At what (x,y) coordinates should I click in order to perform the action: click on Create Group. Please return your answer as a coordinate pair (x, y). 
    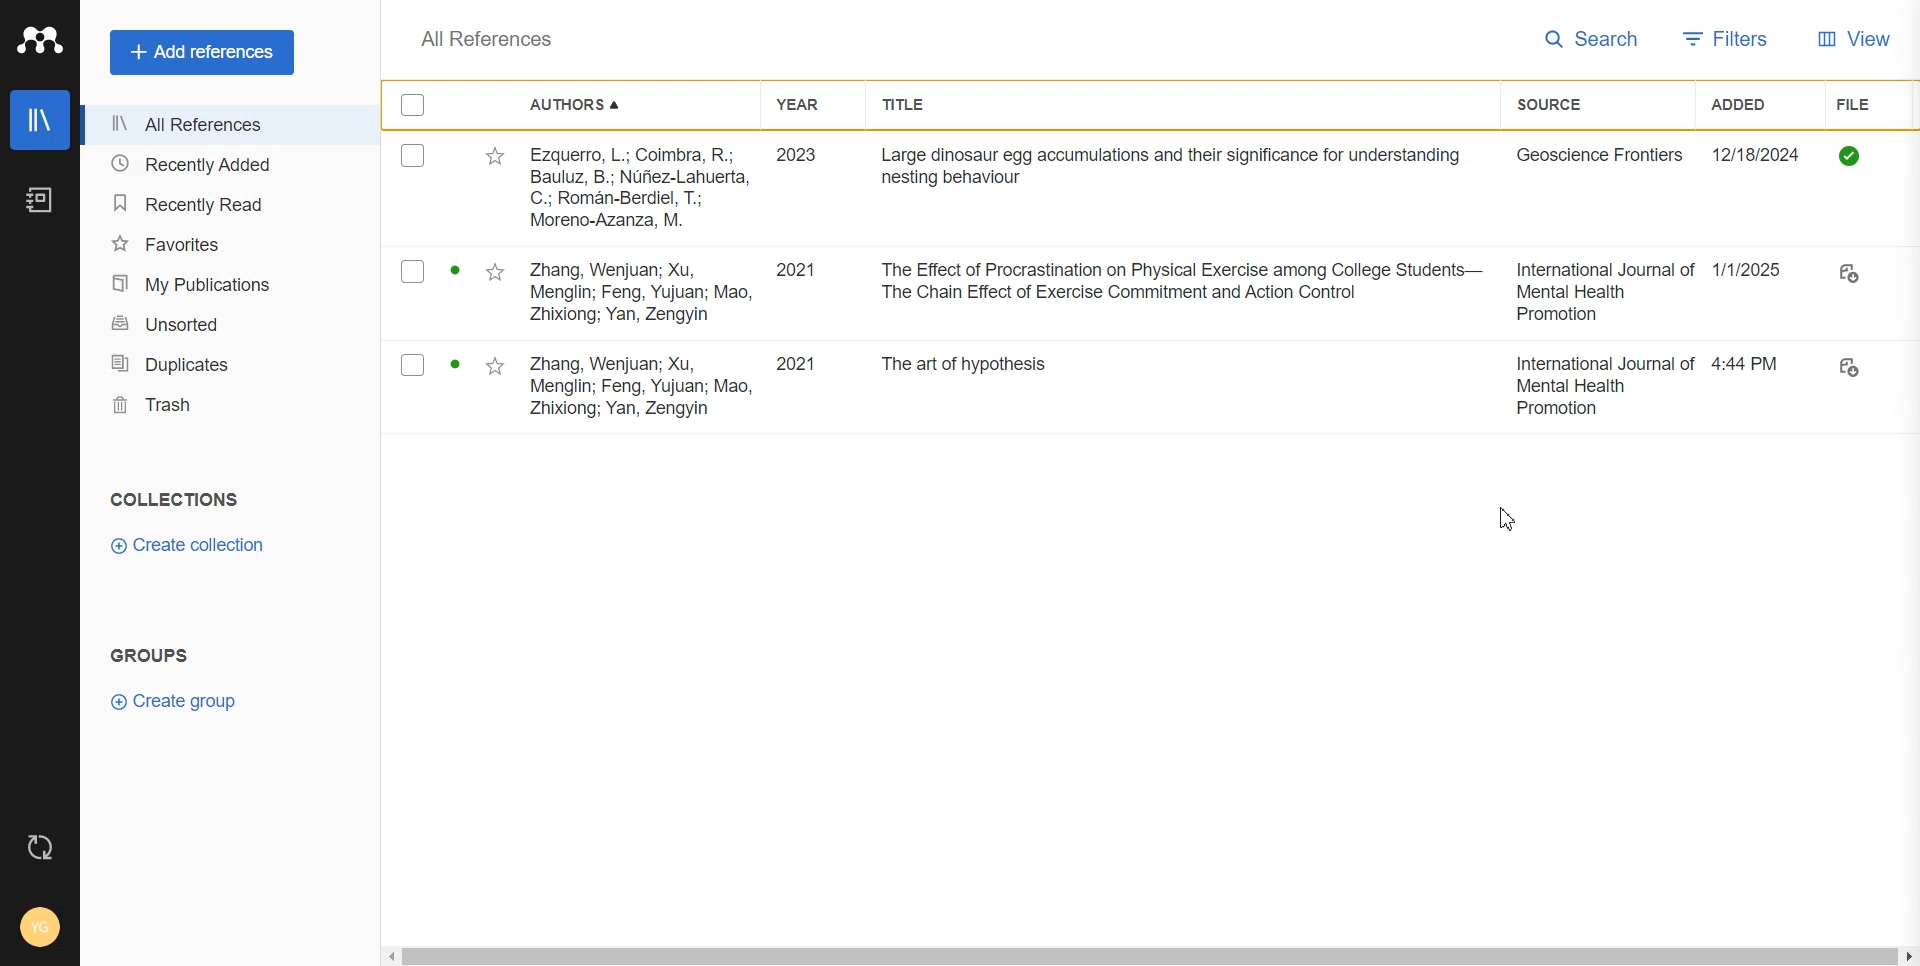
    Looking at the image, I should click on (178, 702).